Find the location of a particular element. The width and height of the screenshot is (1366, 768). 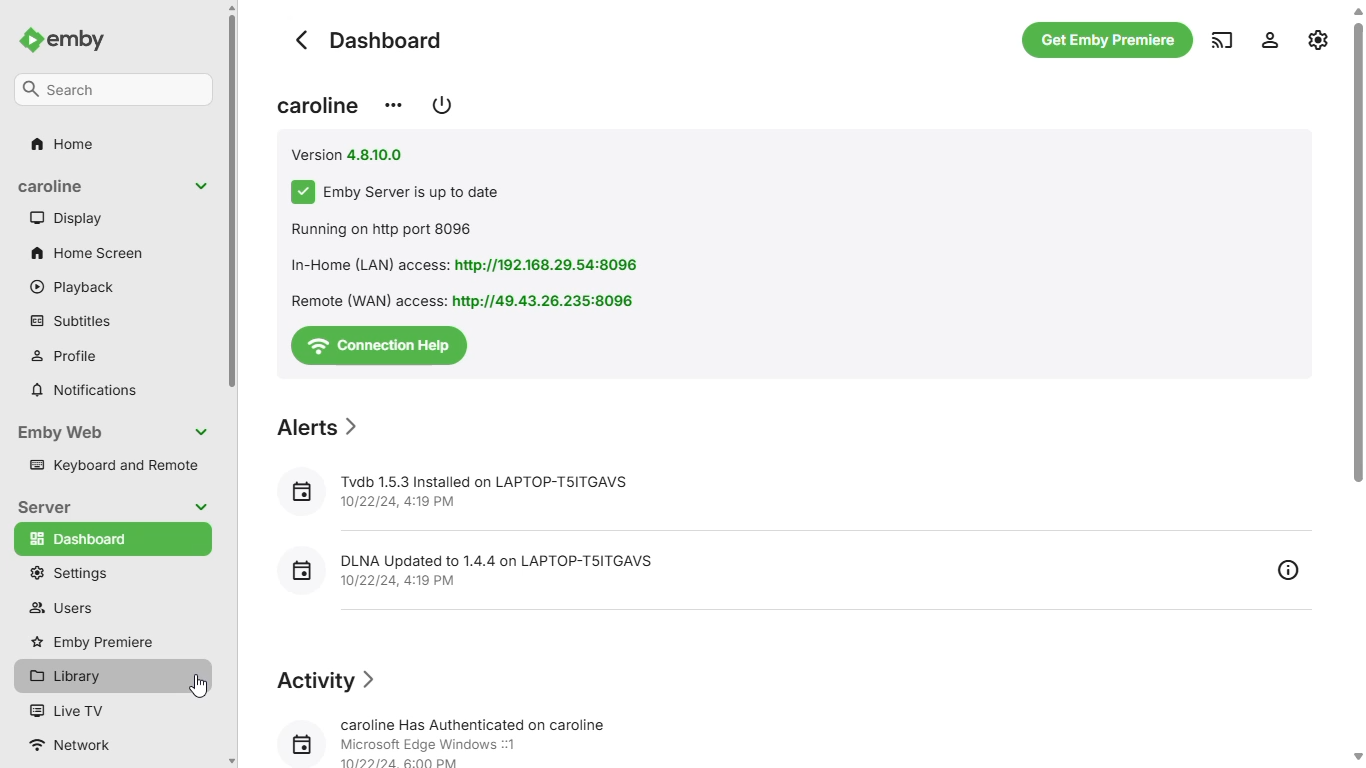

settings is located at coordinates (1320, 39).